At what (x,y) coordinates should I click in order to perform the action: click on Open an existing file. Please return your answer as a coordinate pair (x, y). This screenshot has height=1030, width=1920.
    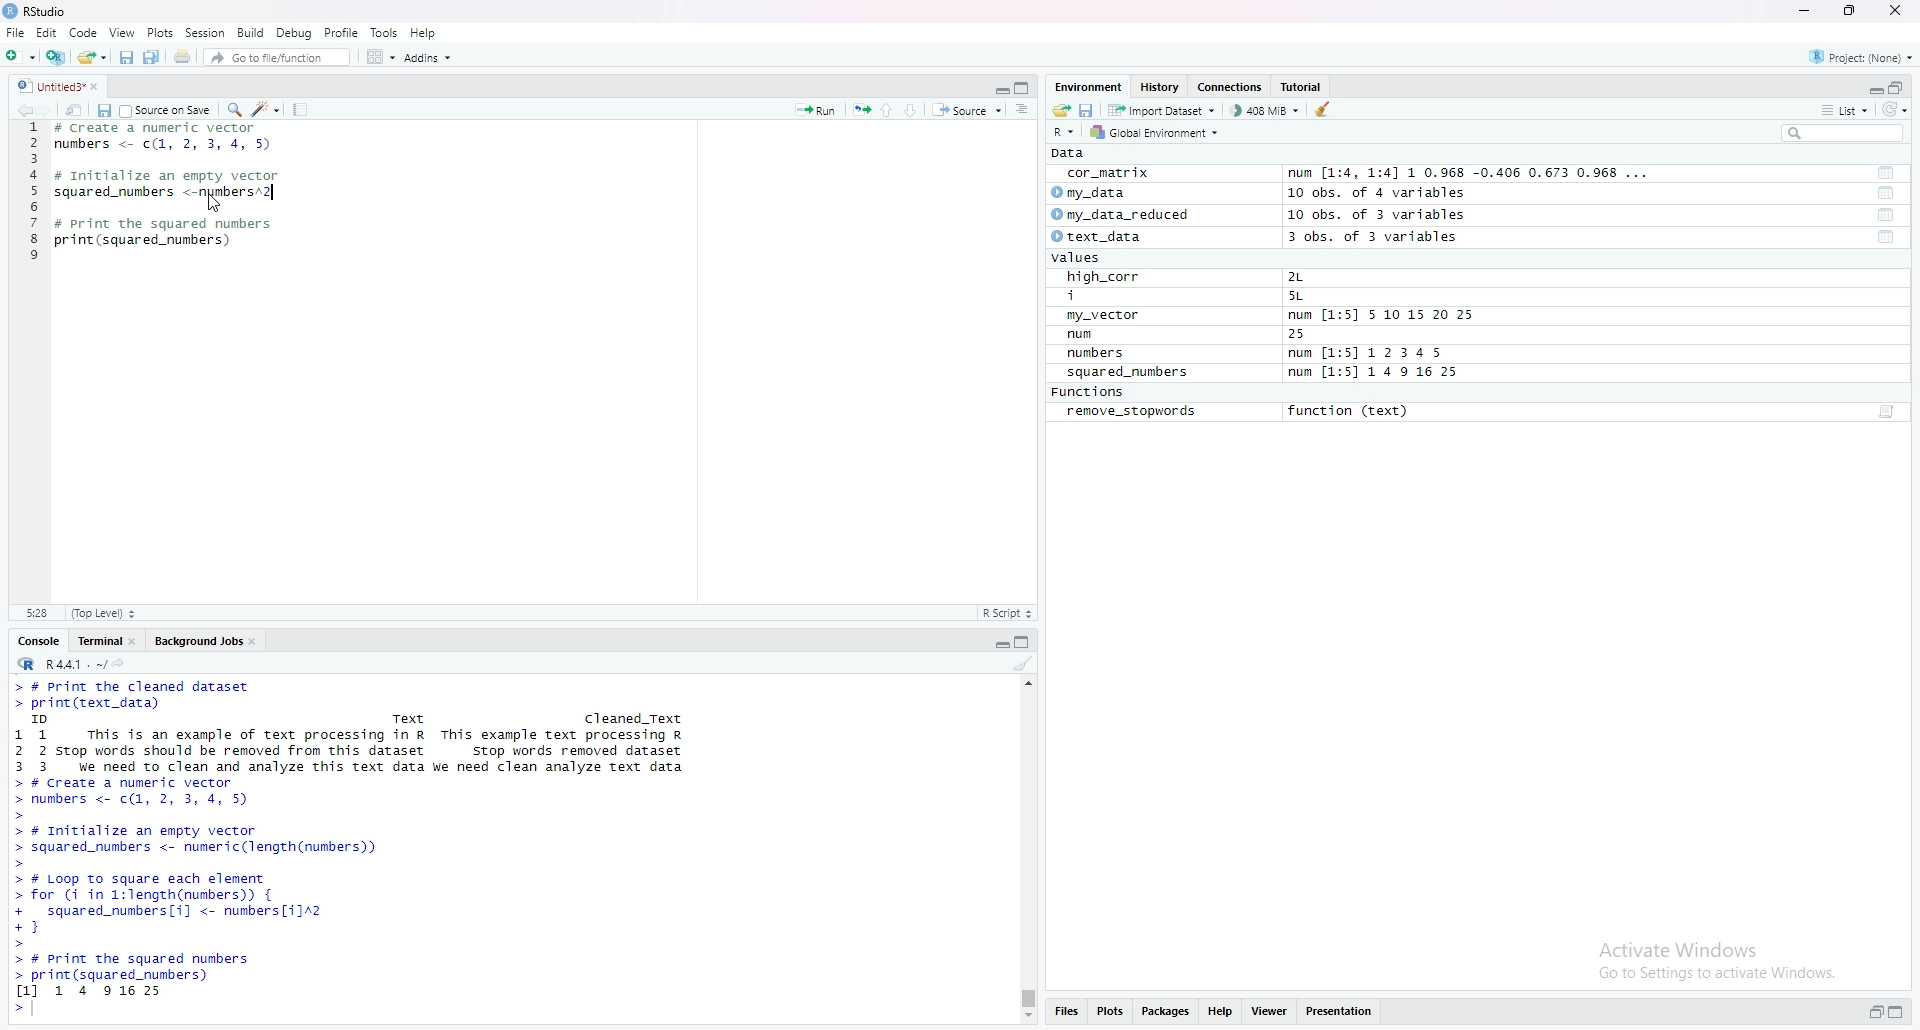
    Looking at the image, I should click on (91, 55).